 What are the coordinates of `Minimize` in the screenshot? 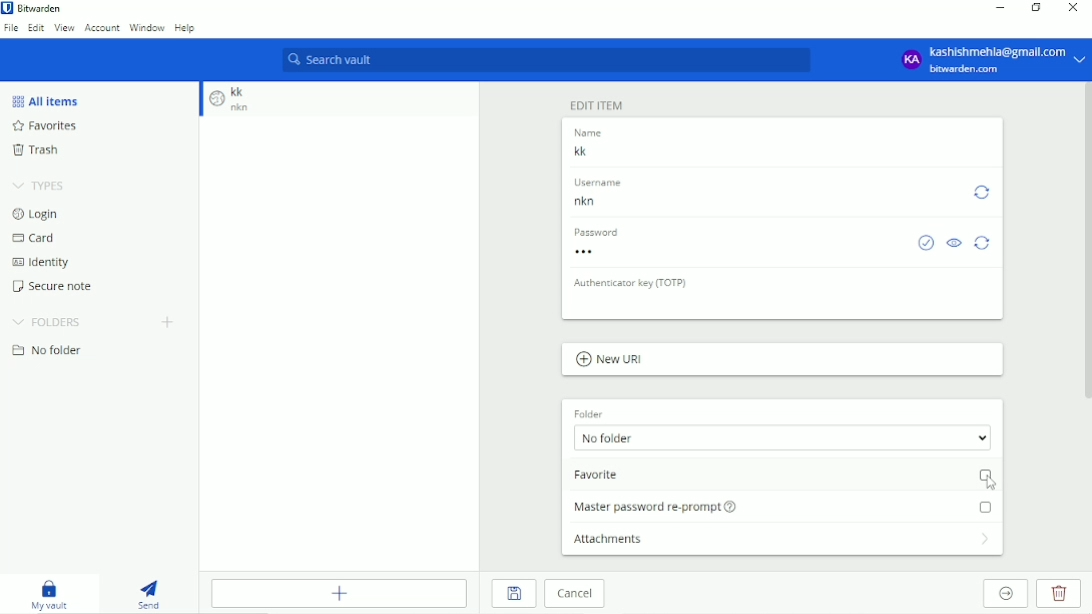 It's located at (1000, 9).